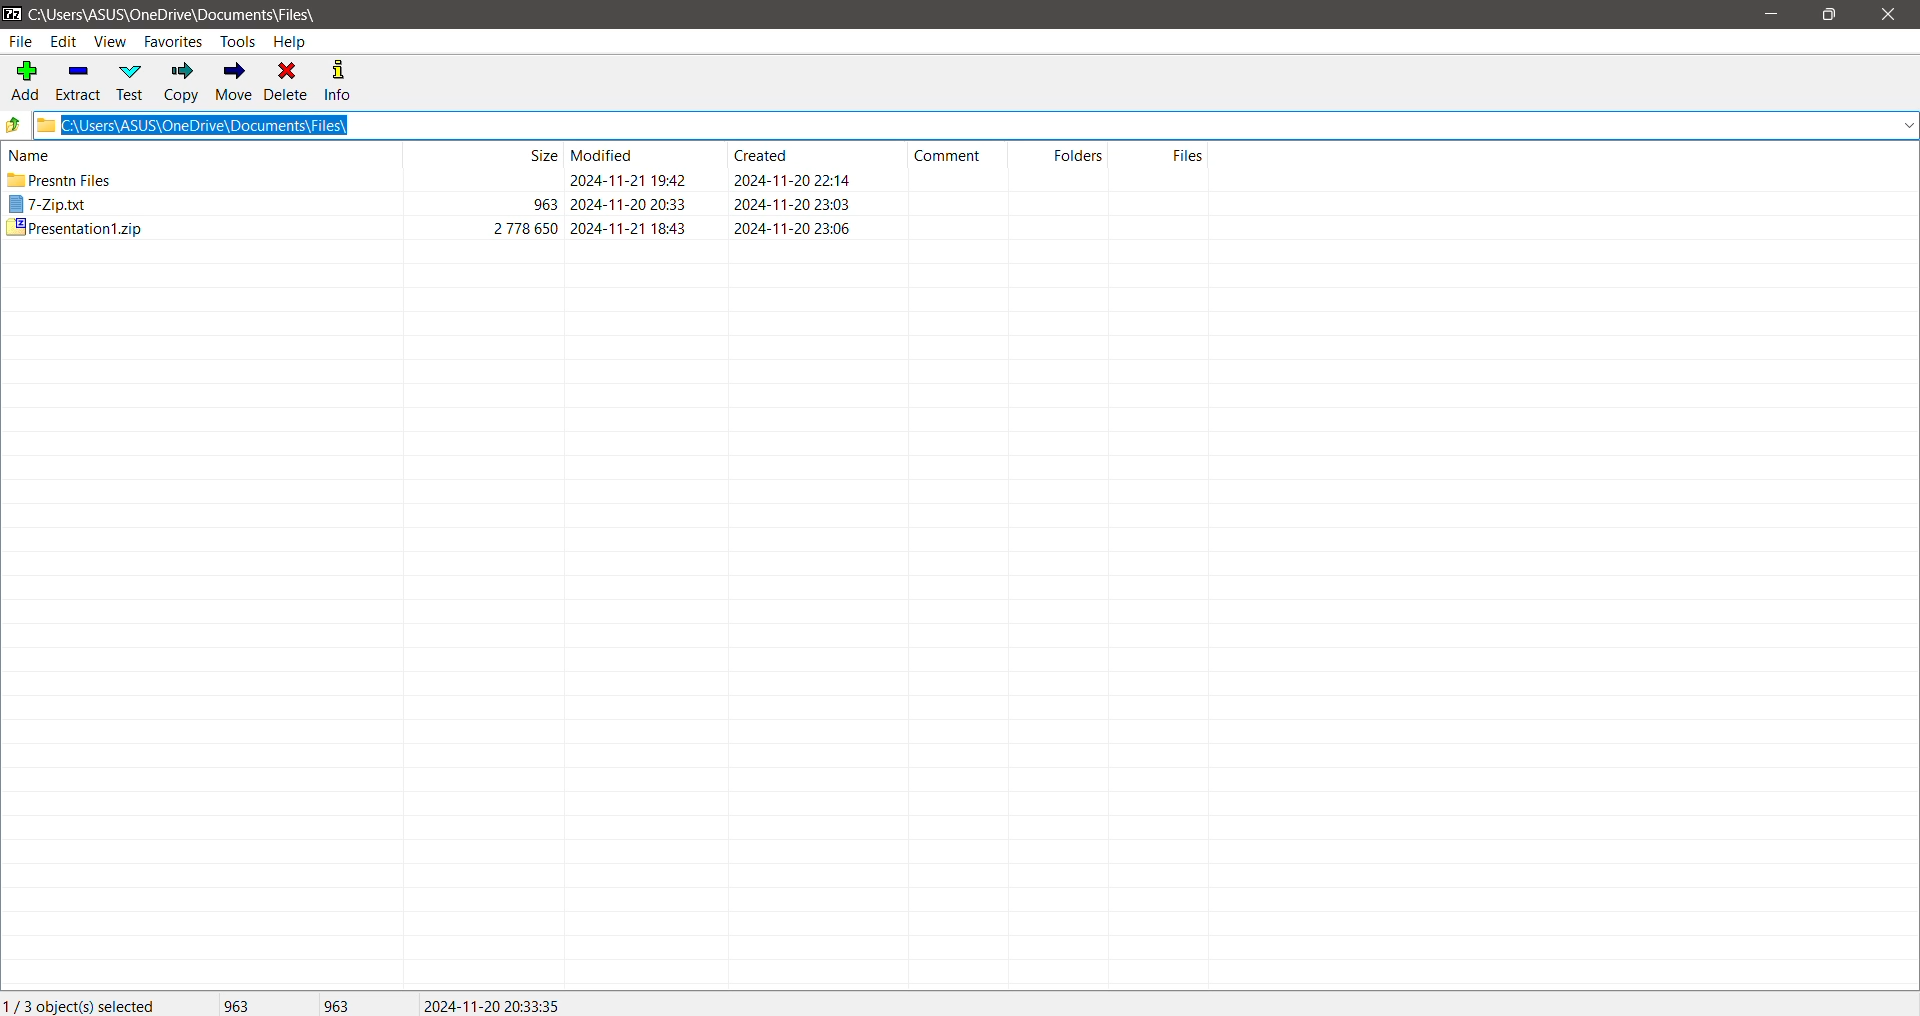 This screenshot has height=1016, width=1920. I want to click on Favorites, so click(175, 42).